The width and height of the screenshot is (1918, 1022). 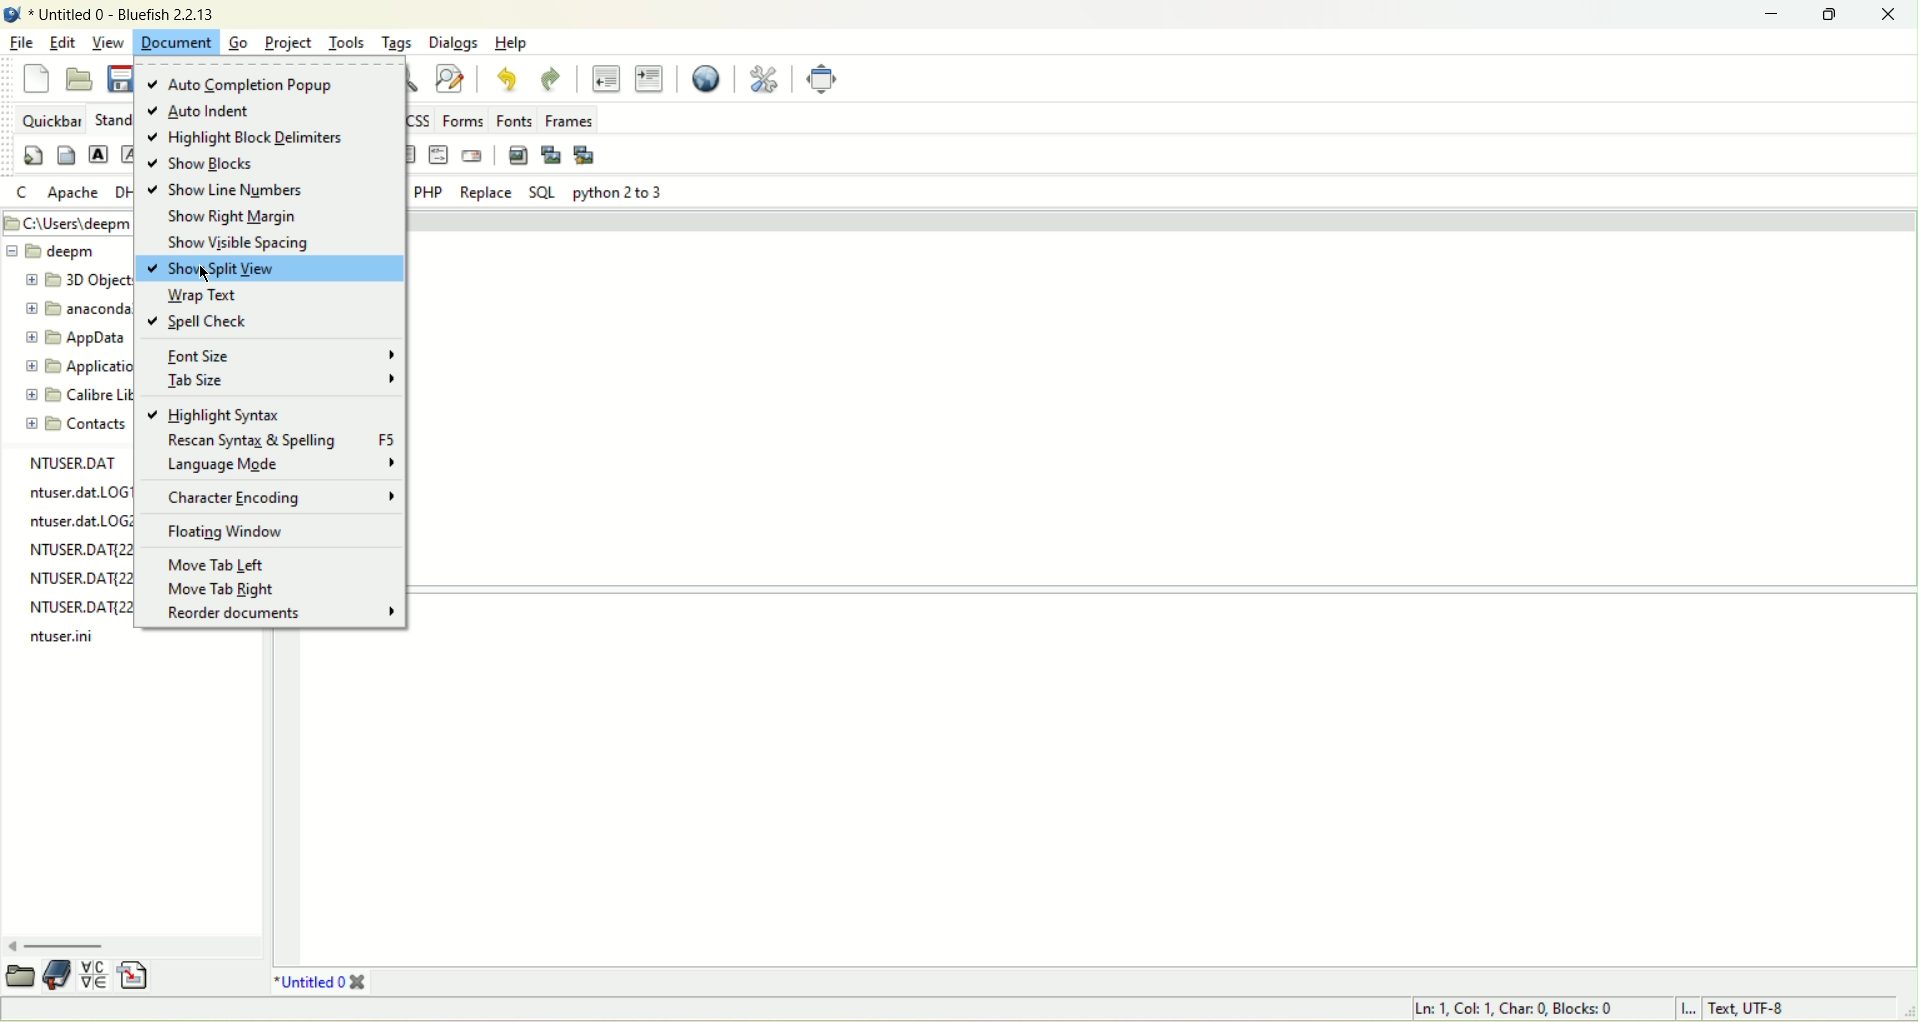 I want to click on Folder path, so click(x=69, y=222).